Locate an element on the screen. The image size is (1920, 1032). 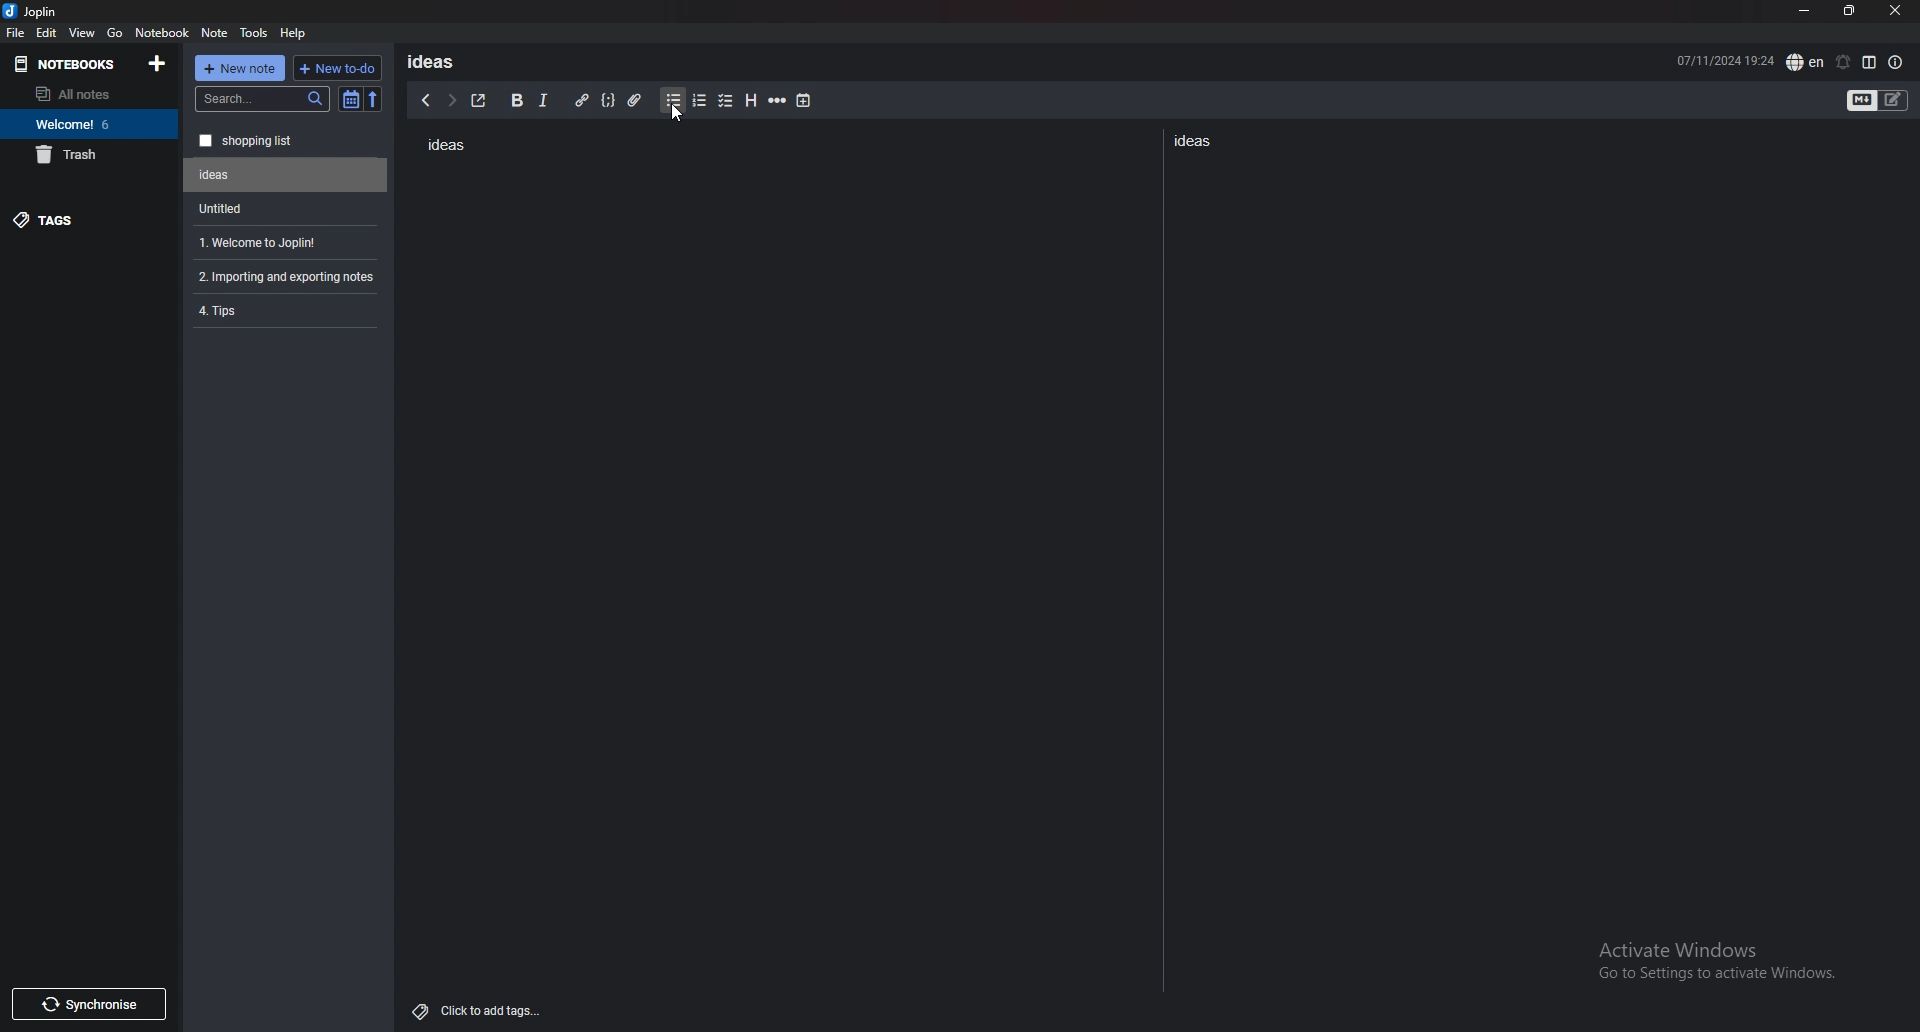
notebook is located at coordinates (162, 31).